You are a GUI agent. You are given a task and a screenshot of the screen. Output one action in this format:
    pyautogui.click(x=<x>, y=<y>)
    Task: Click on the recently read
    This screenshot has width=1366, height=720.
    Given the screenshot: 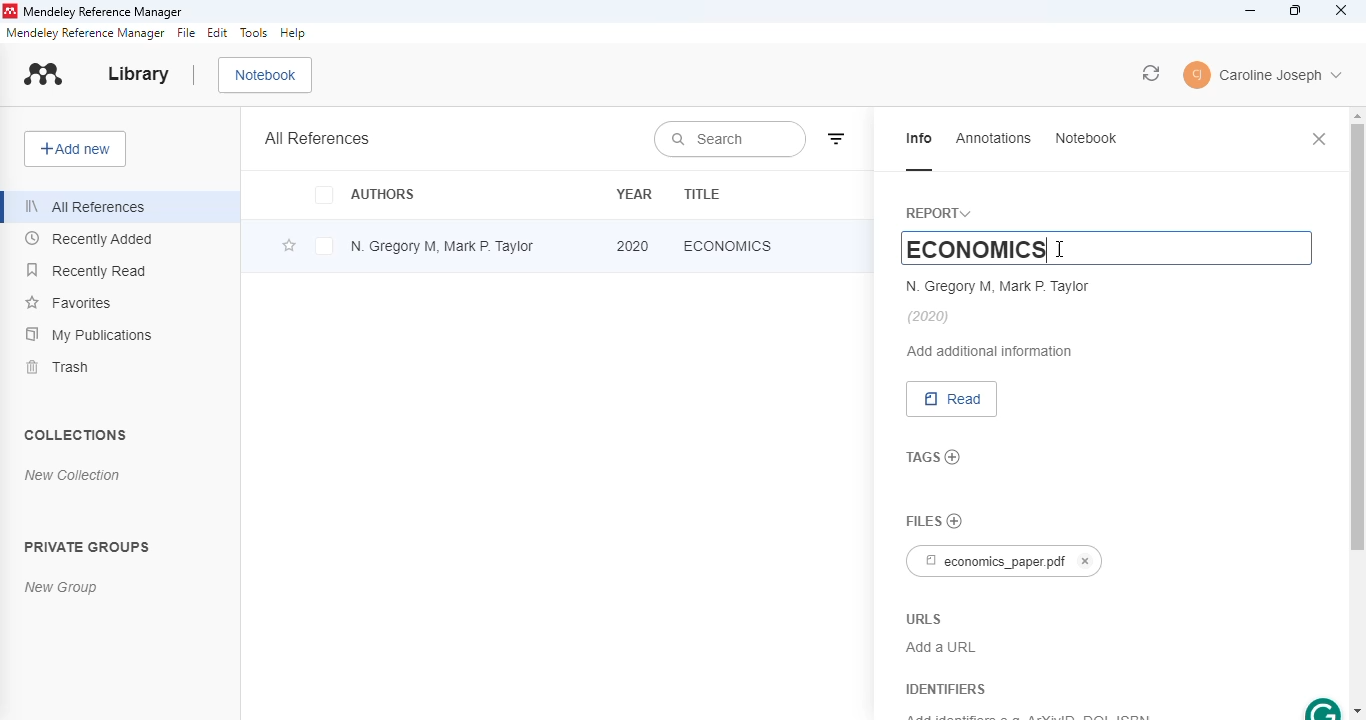 What is the action you would take?
    pyautogui.click(x=86, y=269)
    